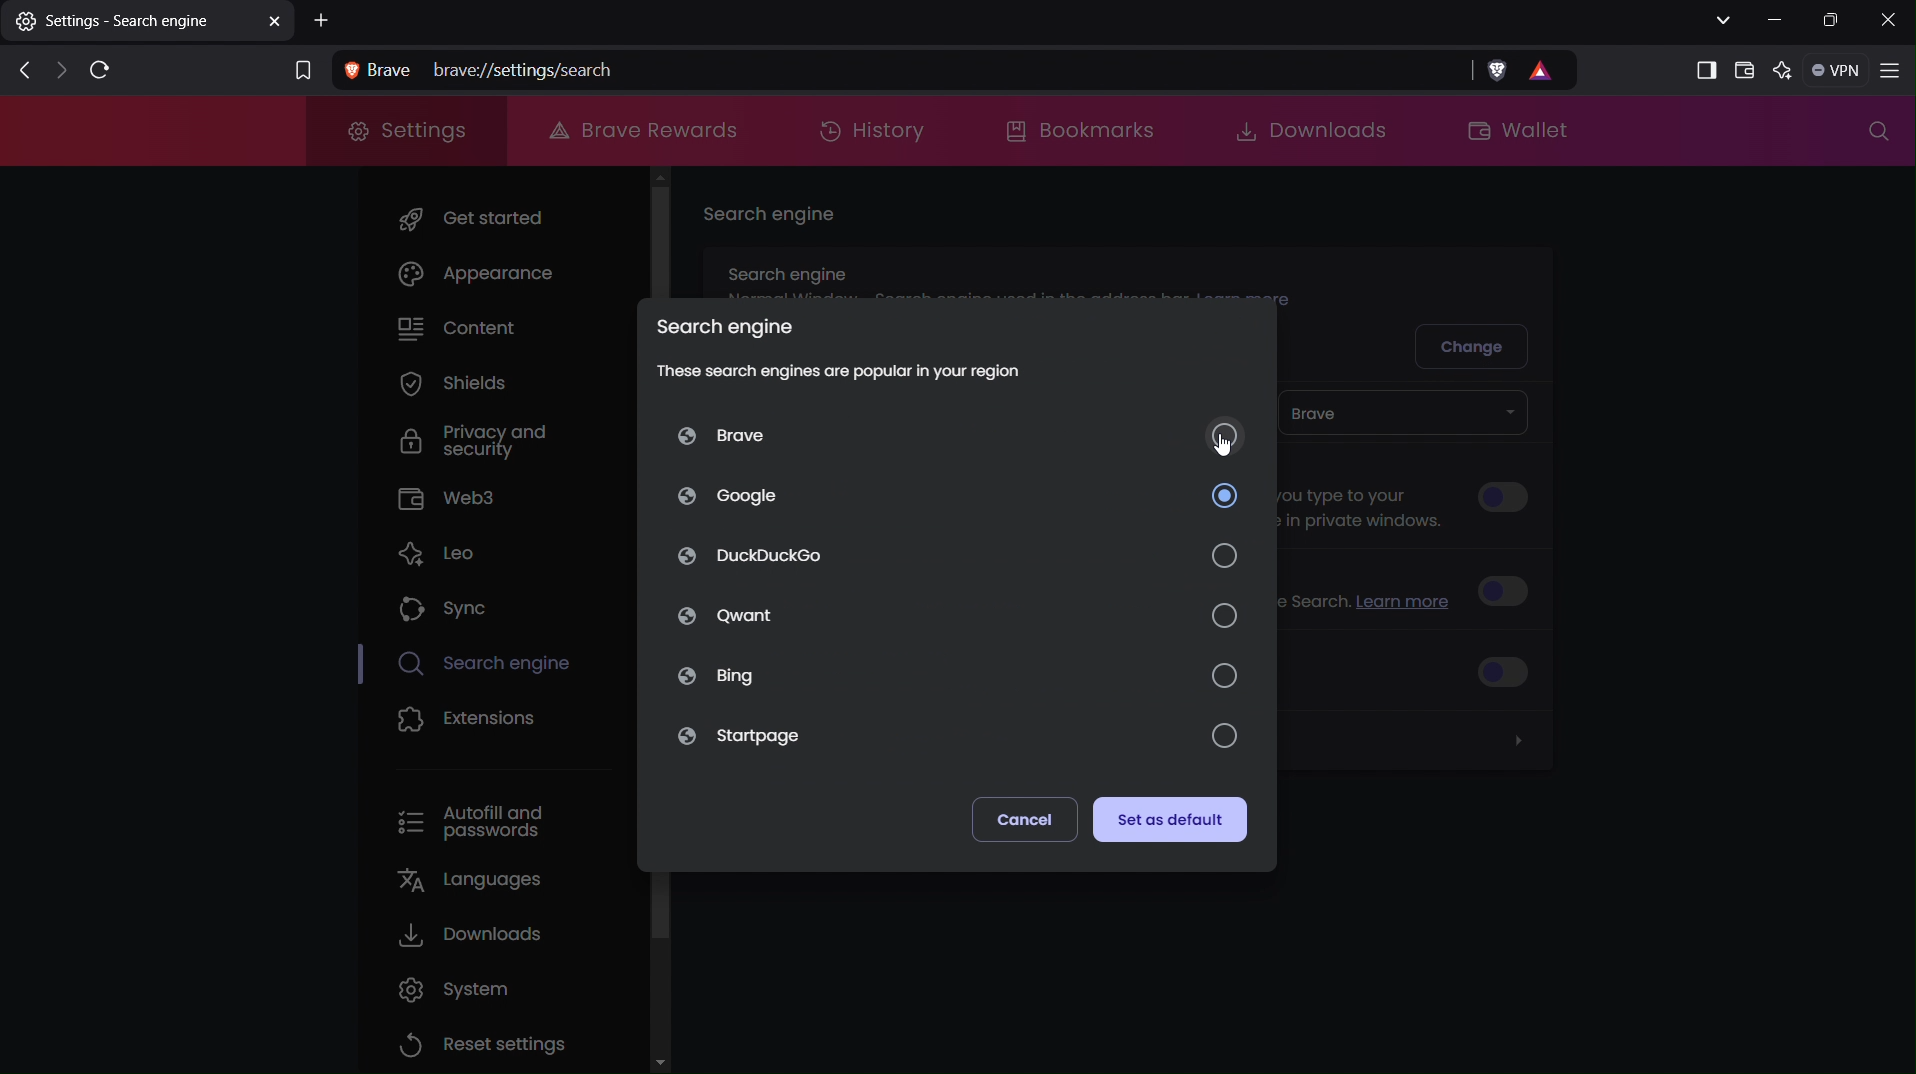 Image resolution: width=1916 pixels, height=1074 pixels. Describe the element at coordinates (456, 443) in the screenshot. I see `Privacy and Security` at that location.